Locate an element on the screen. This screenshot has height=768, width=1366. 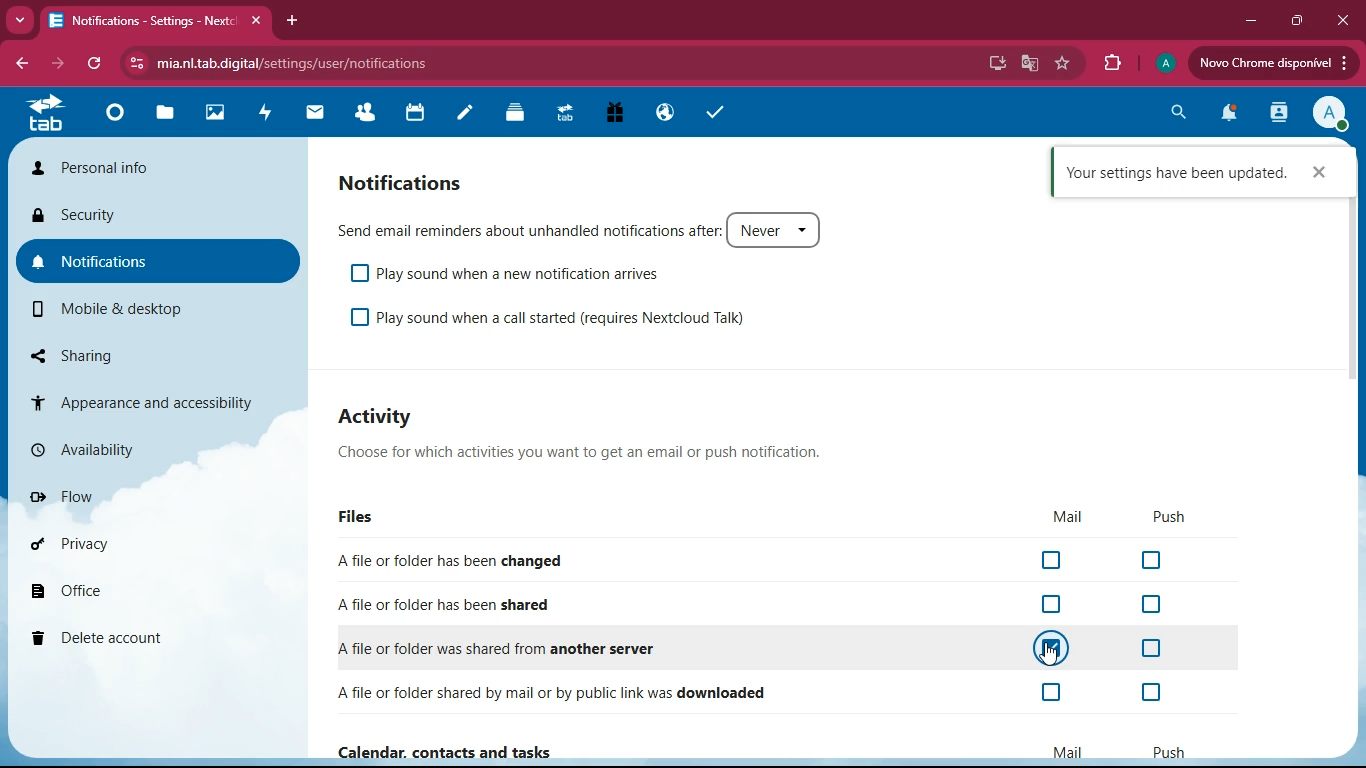
profile is located at coordinates (1162, 65).